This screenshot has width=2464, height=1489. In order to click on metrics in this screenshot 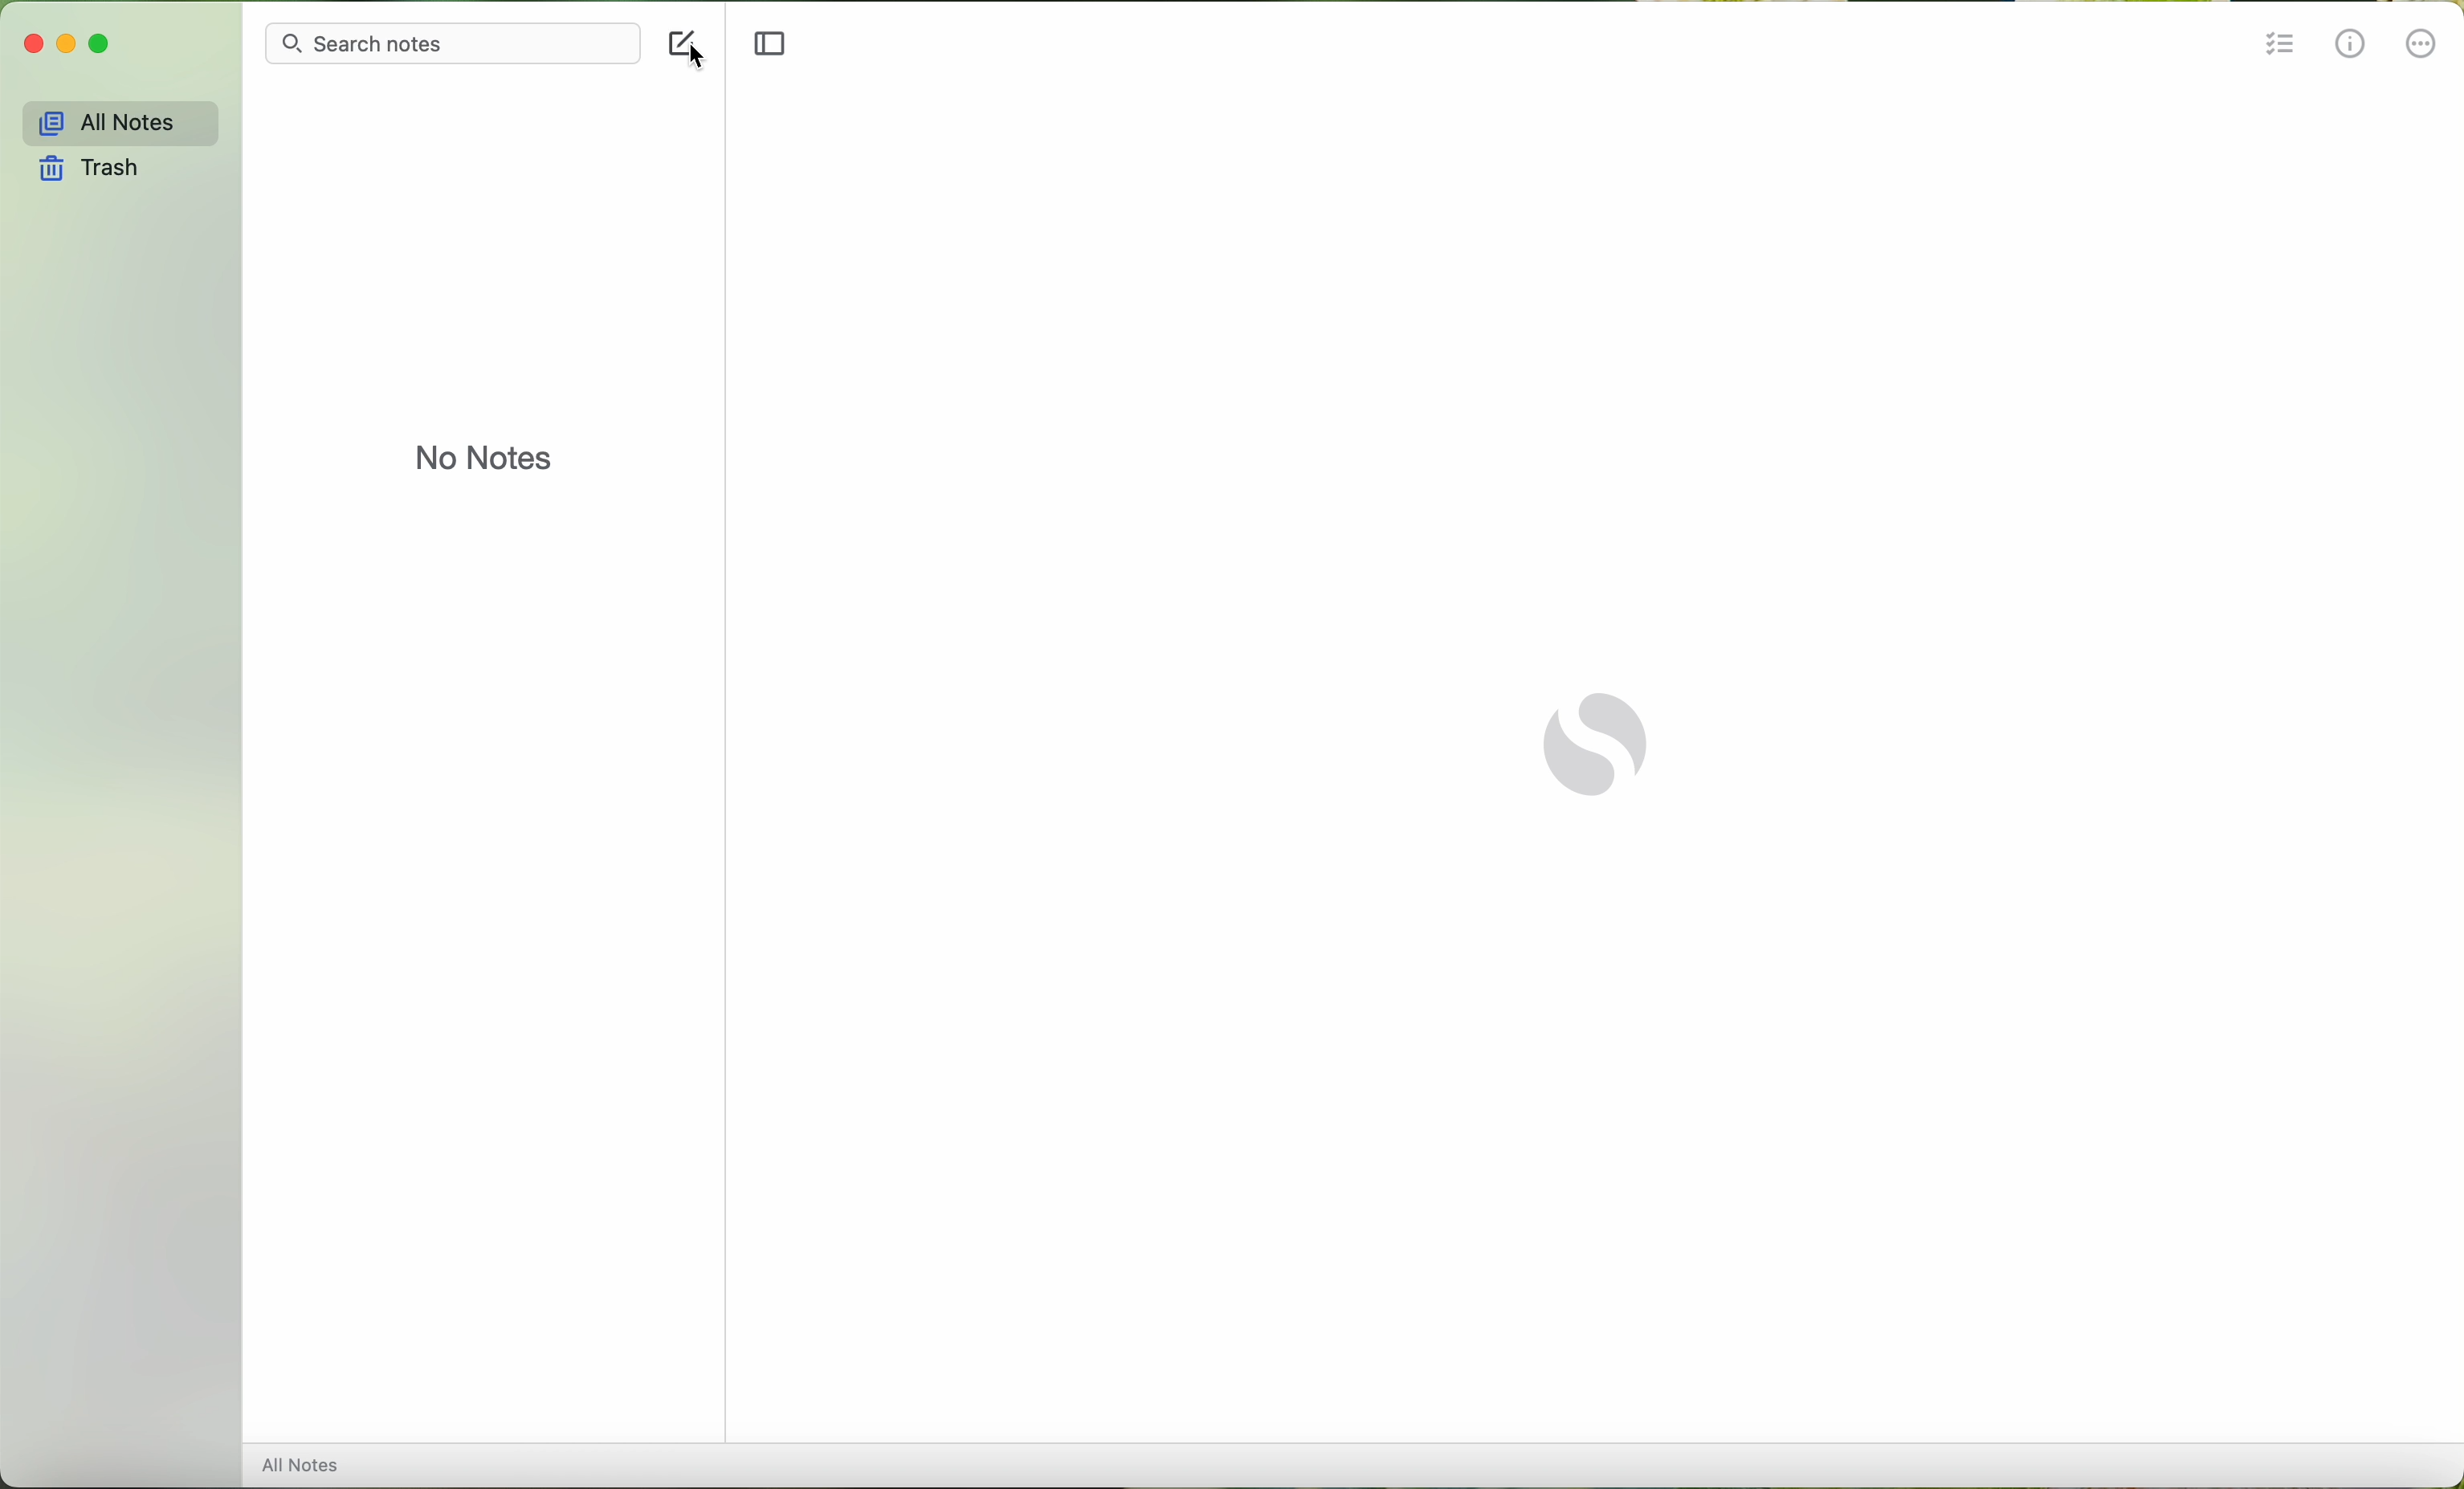, I will do `click(2350, 47)`.